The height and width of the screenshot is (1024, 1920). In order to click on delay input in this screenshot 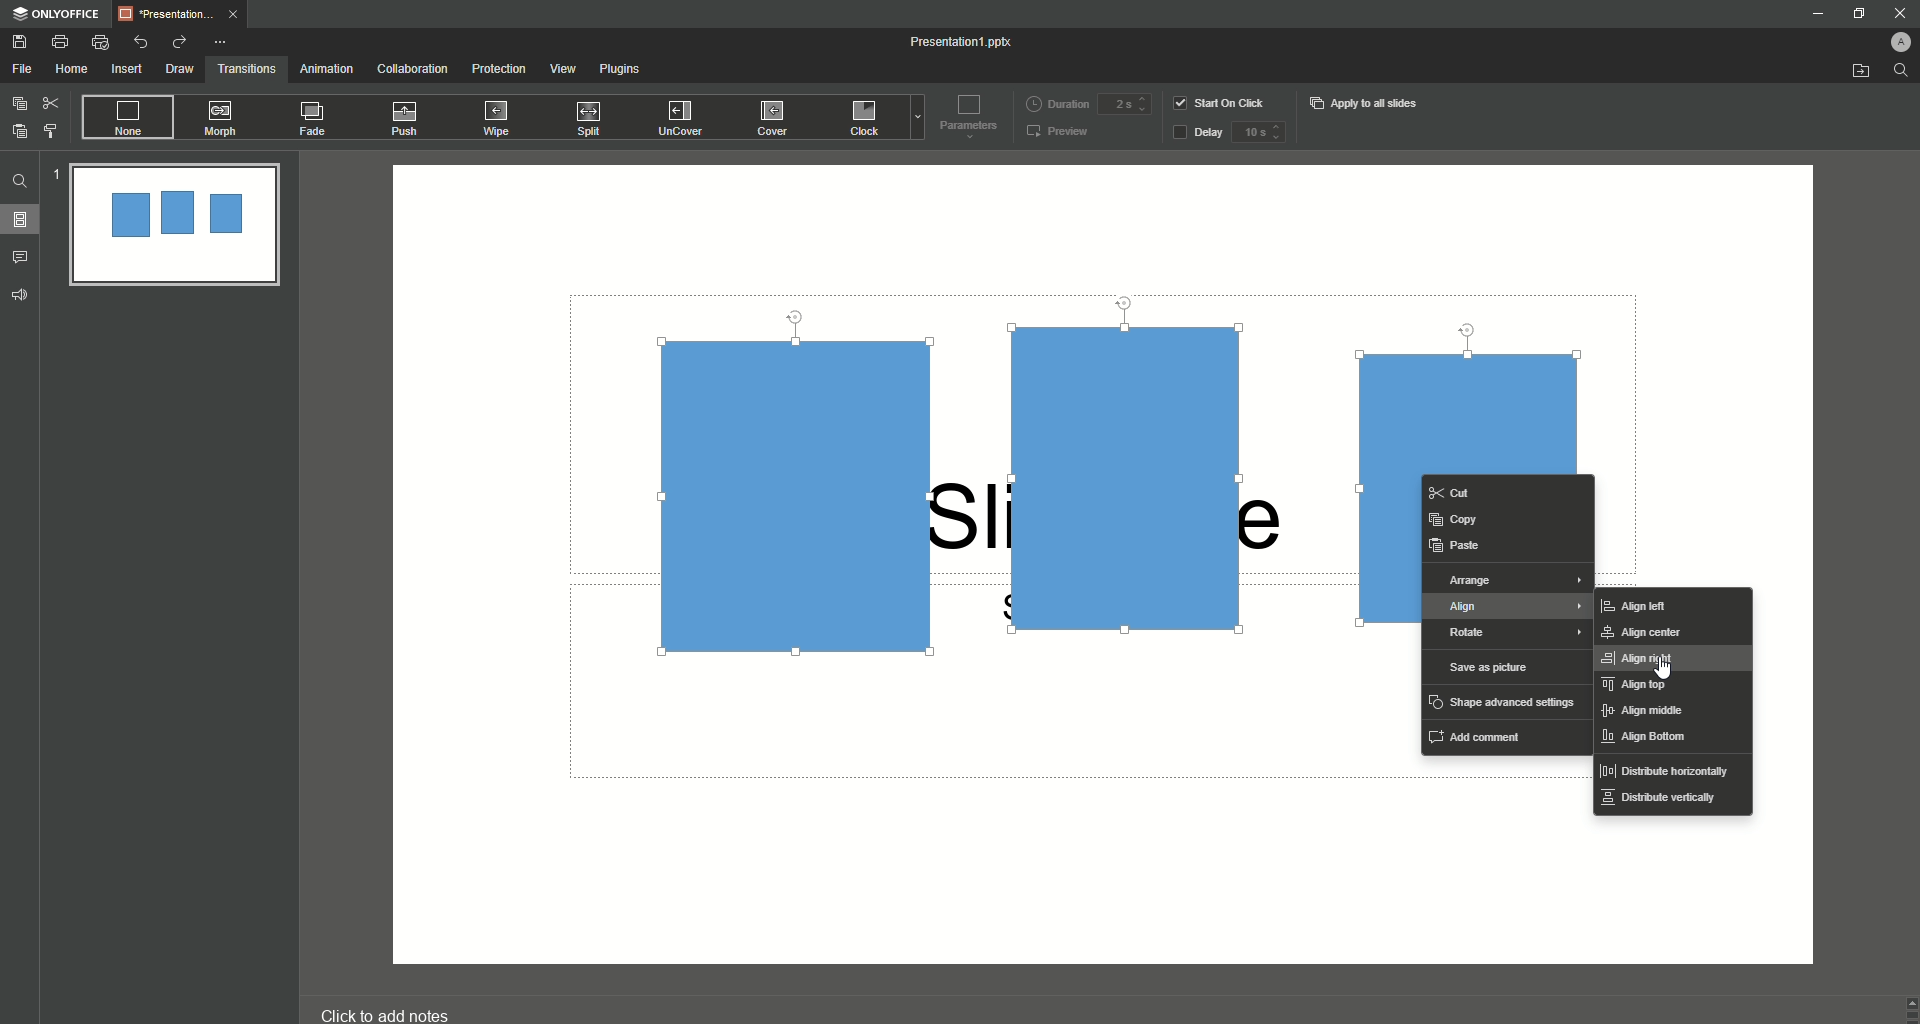, I will do `click(1258, 132)`.